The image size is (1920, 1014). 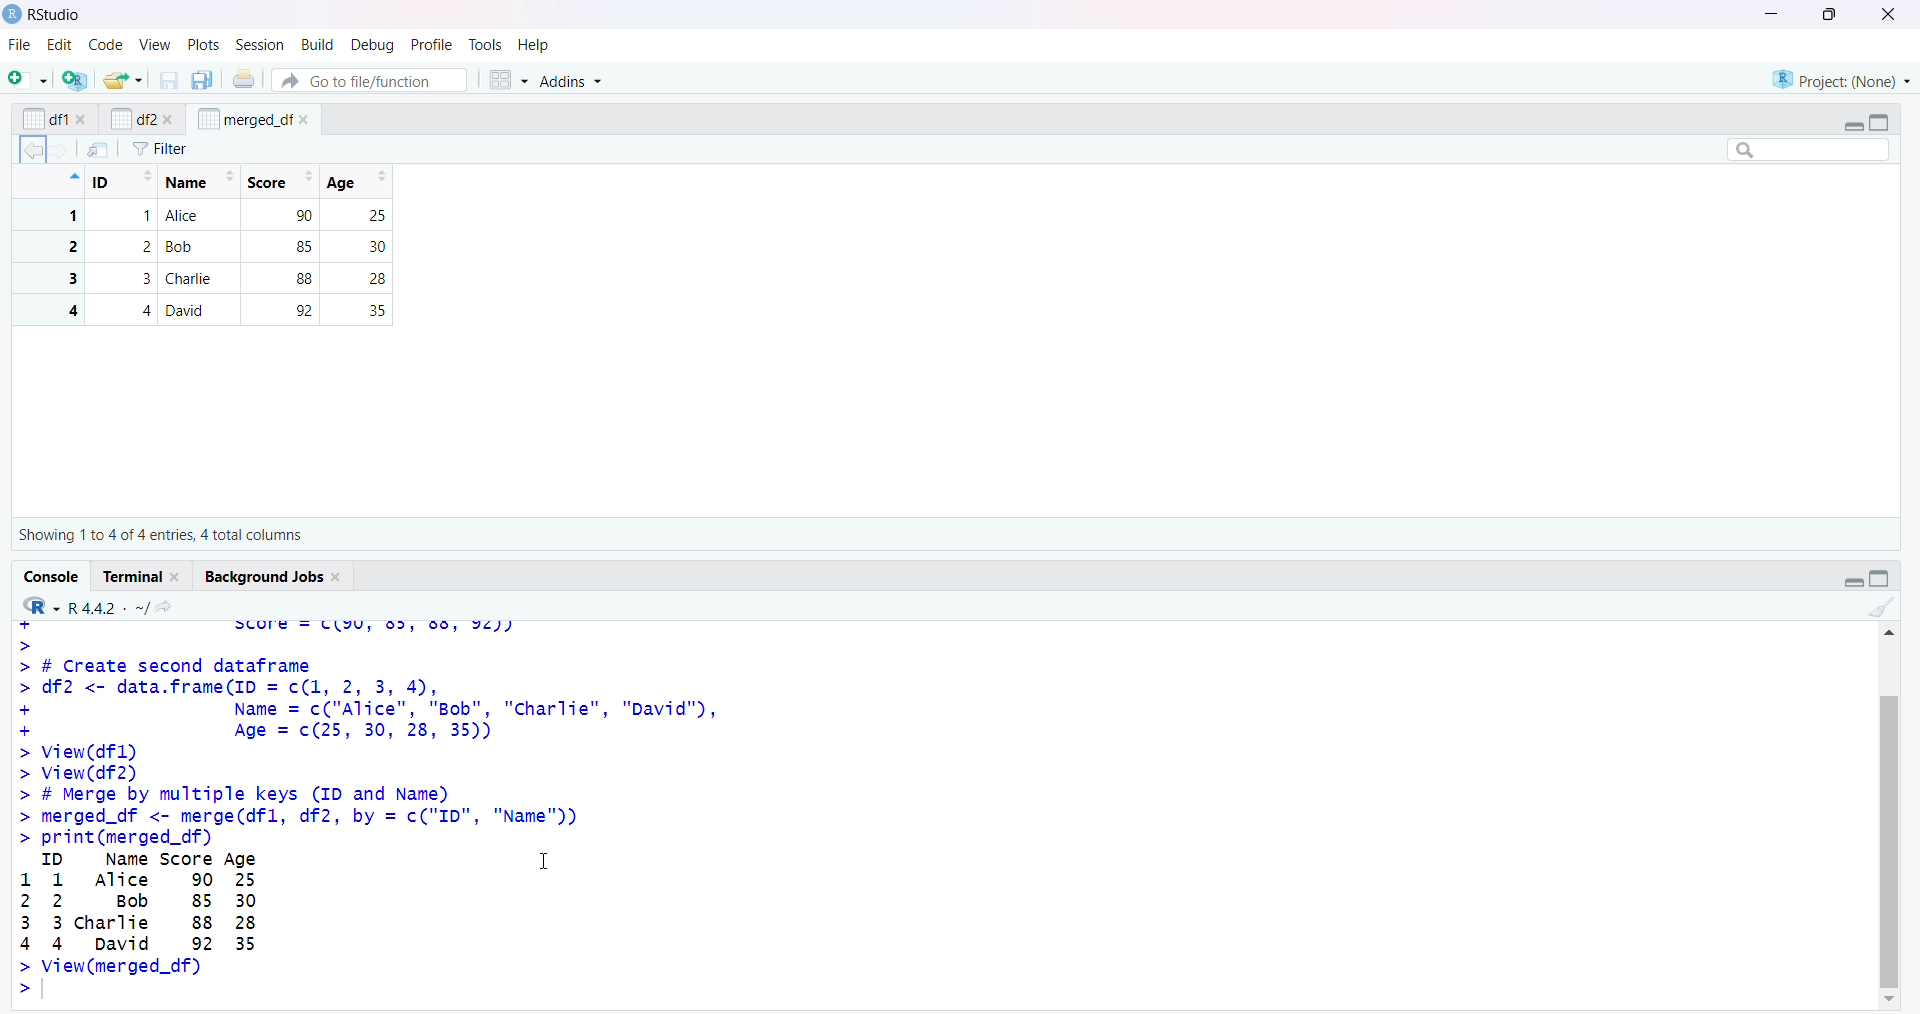 What do you see at coordinates (168, 120) in the screenshot?
I see `close` at bounding box center [168, 120].